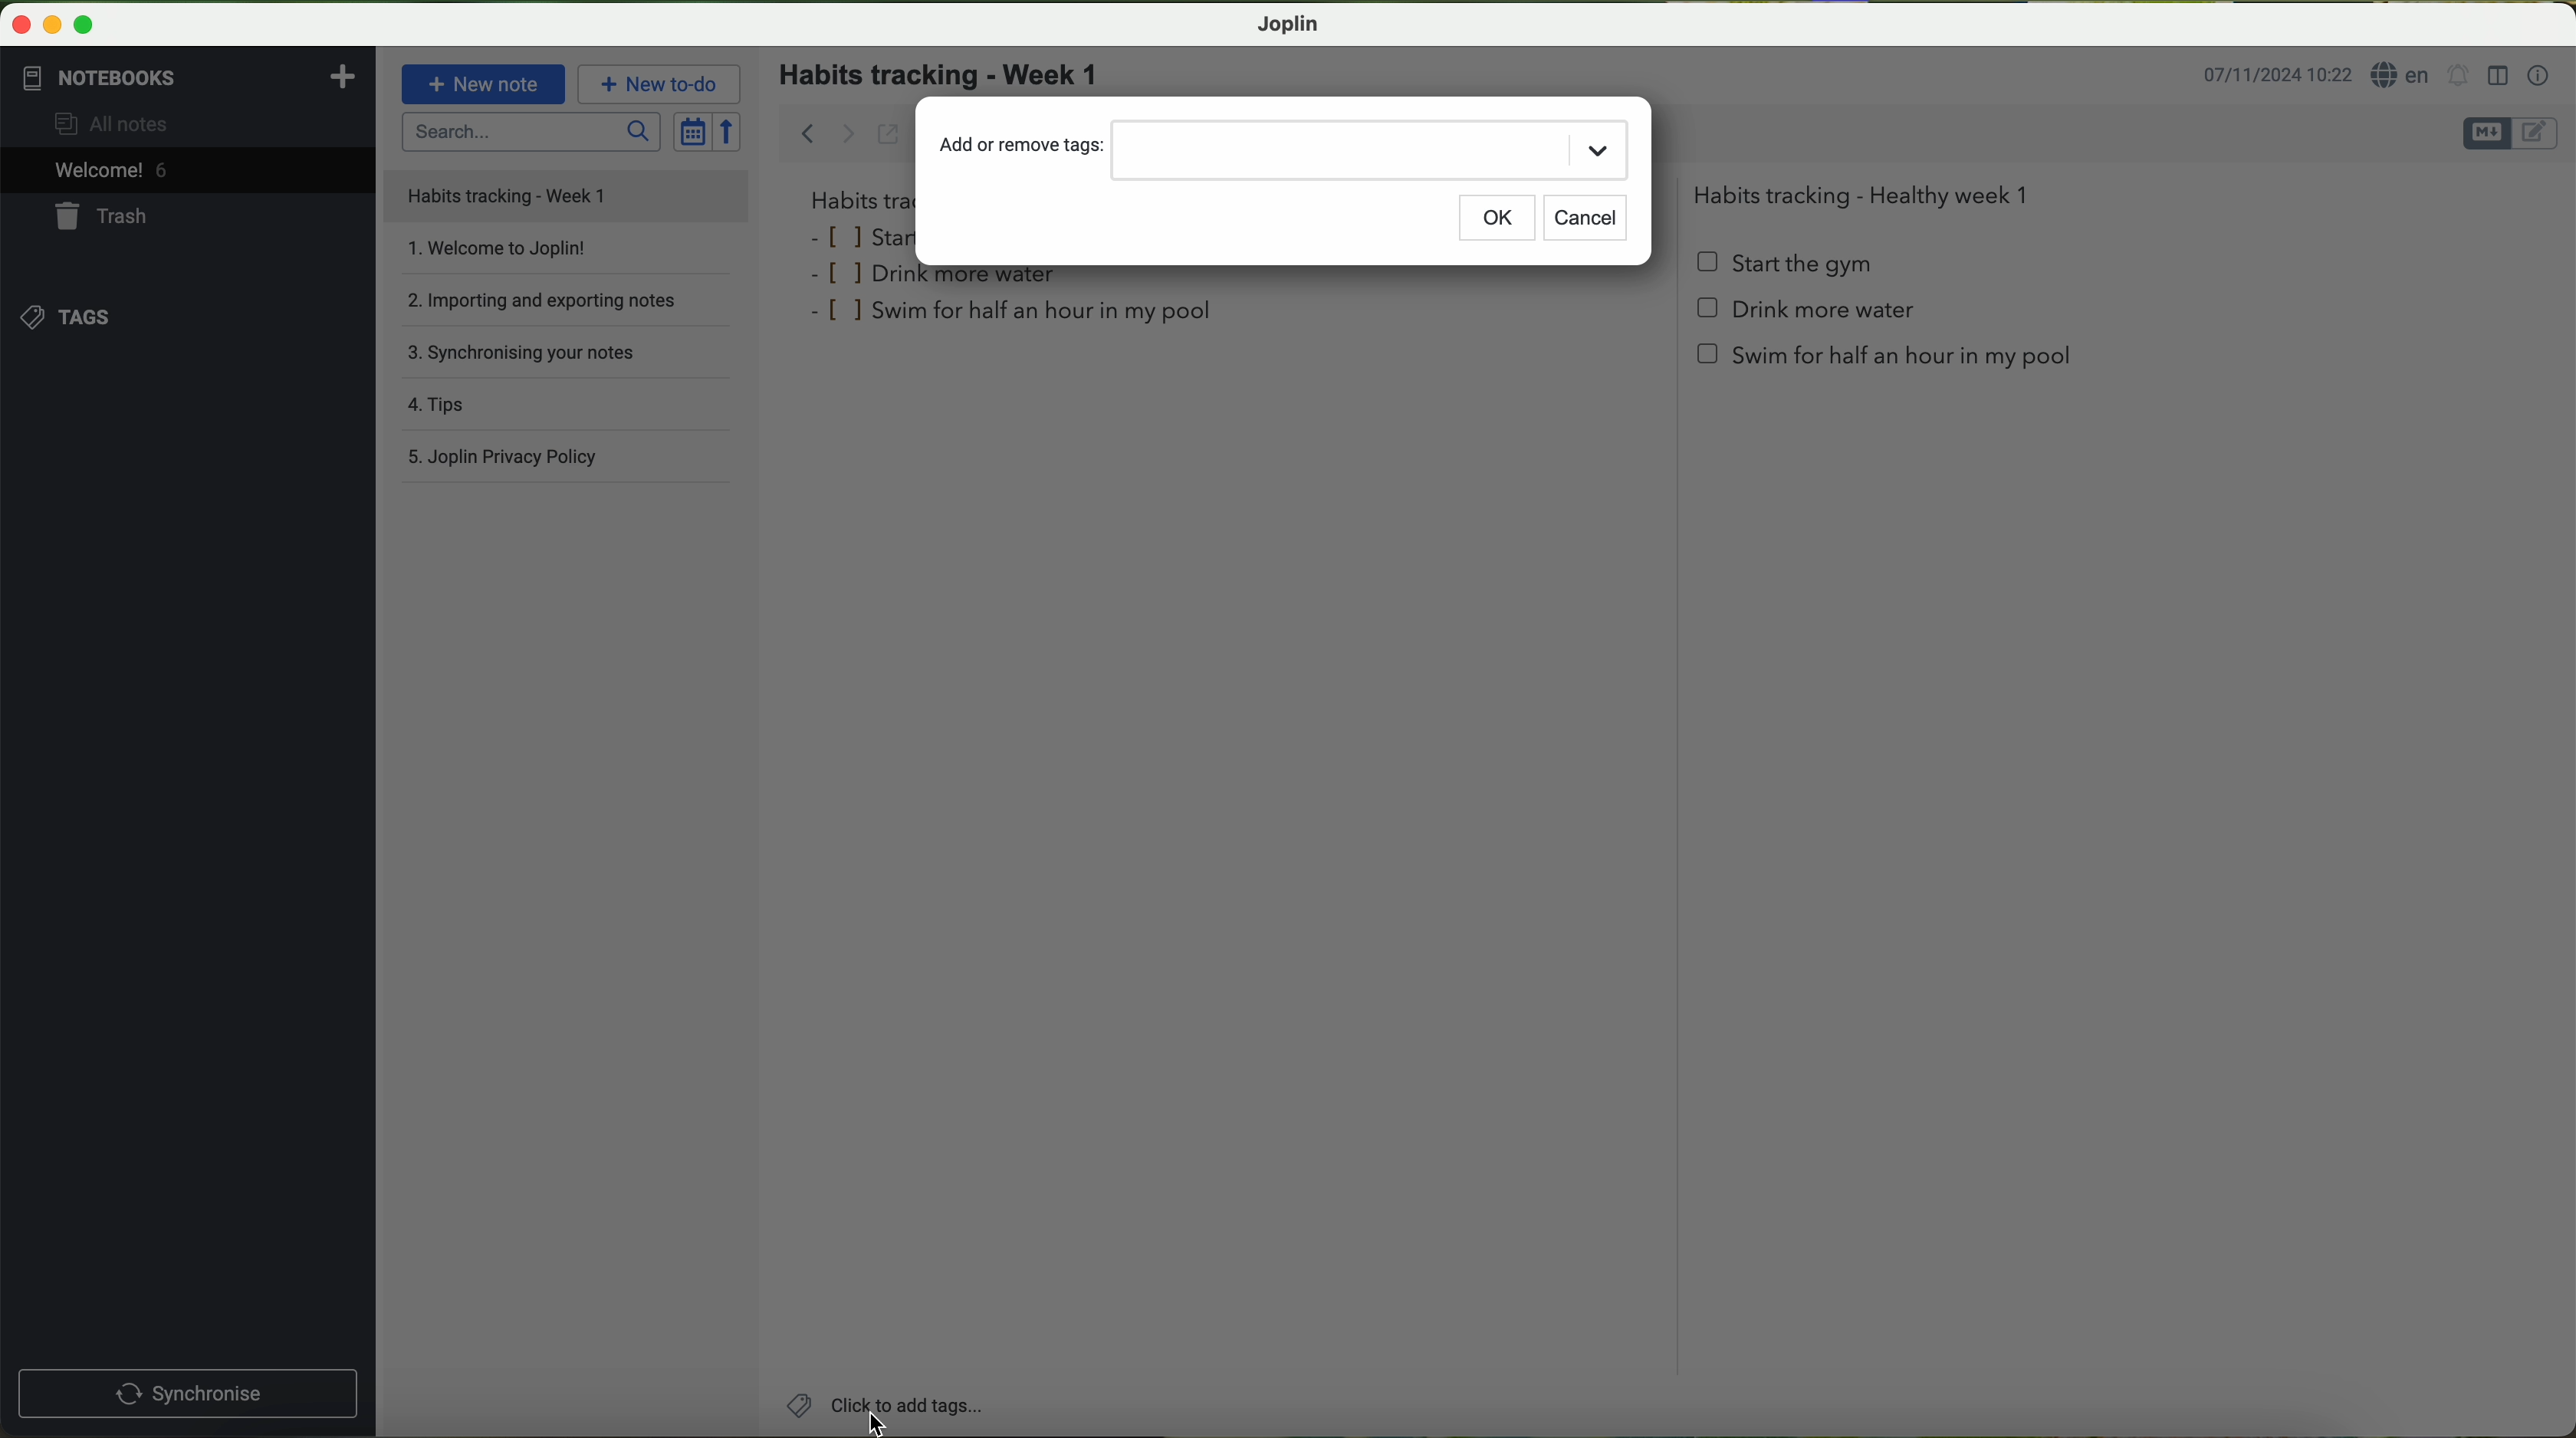  What do you see at coordinates (105, 216) in the screenshot?
I see `trash` at bounding box center [105, 216].